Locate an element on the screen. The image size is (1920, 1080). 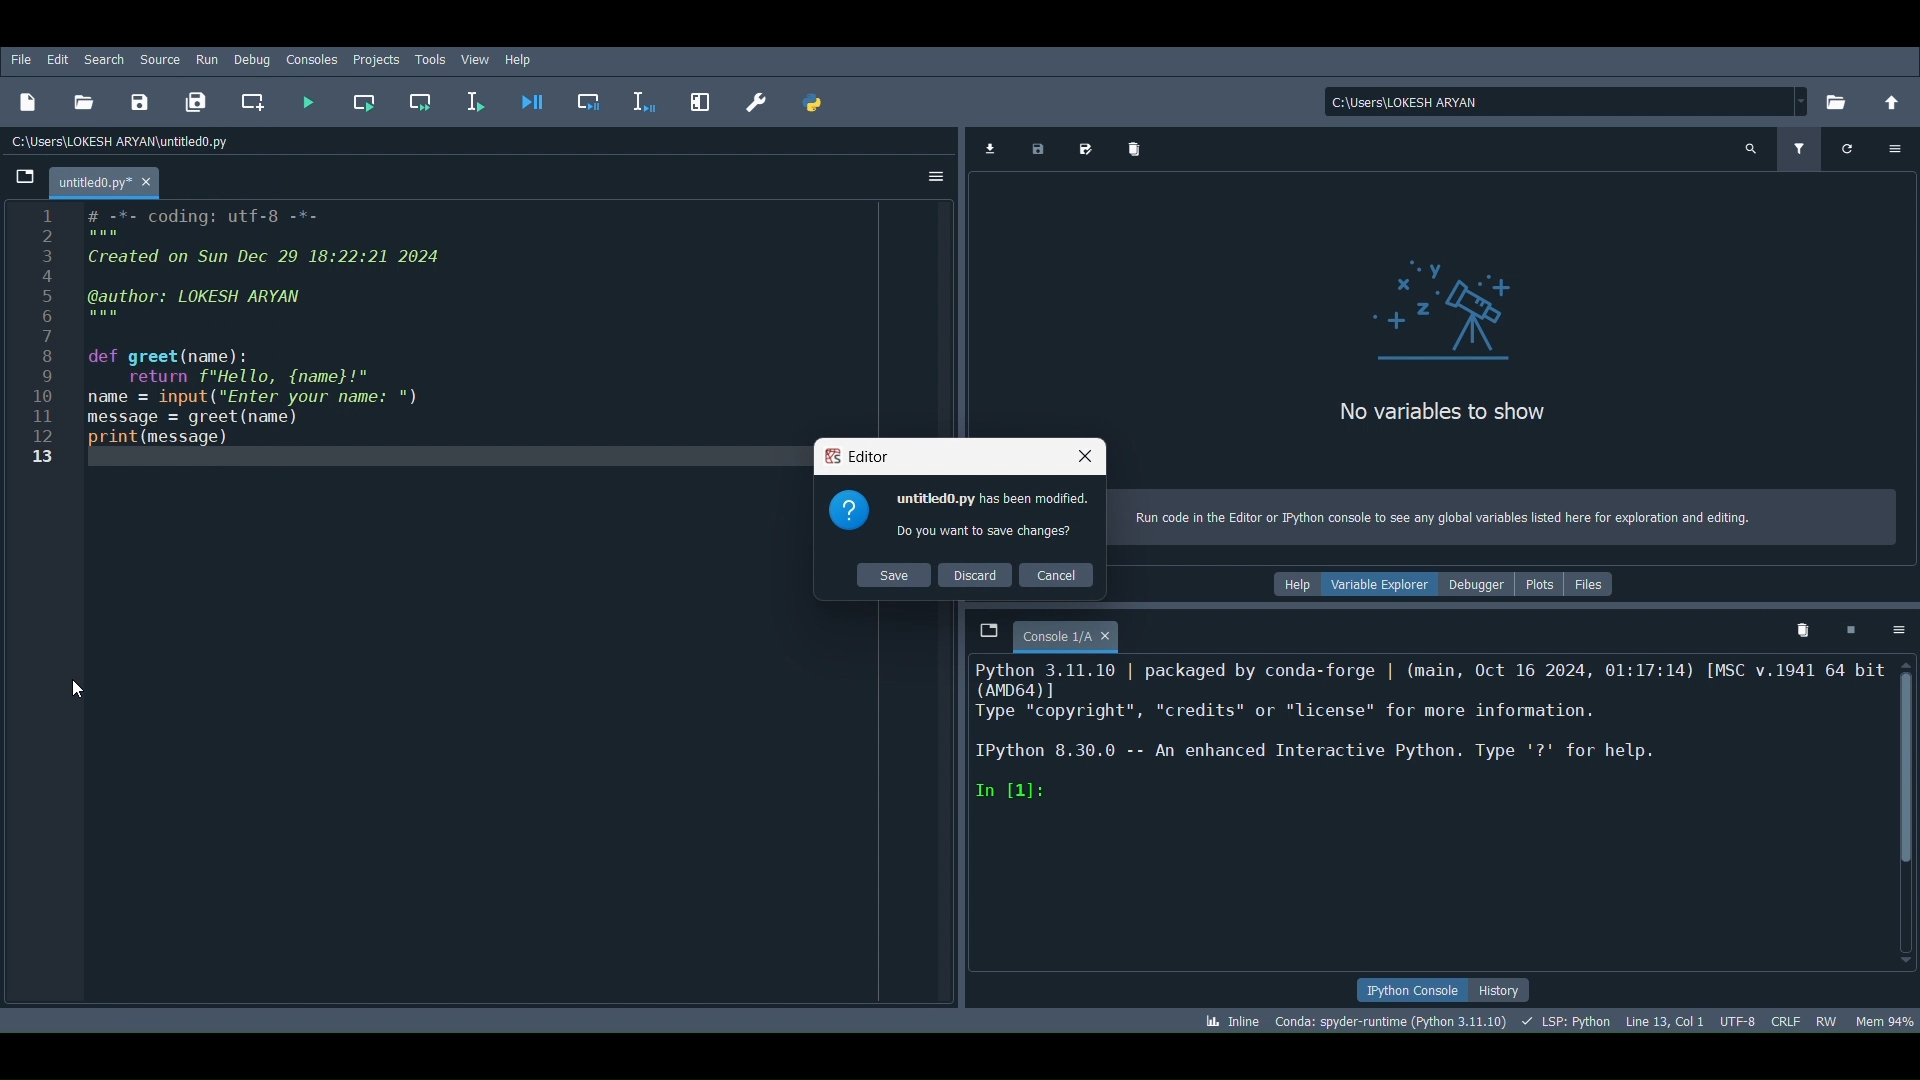
Filter variables is located at coordinates (1796, 148).